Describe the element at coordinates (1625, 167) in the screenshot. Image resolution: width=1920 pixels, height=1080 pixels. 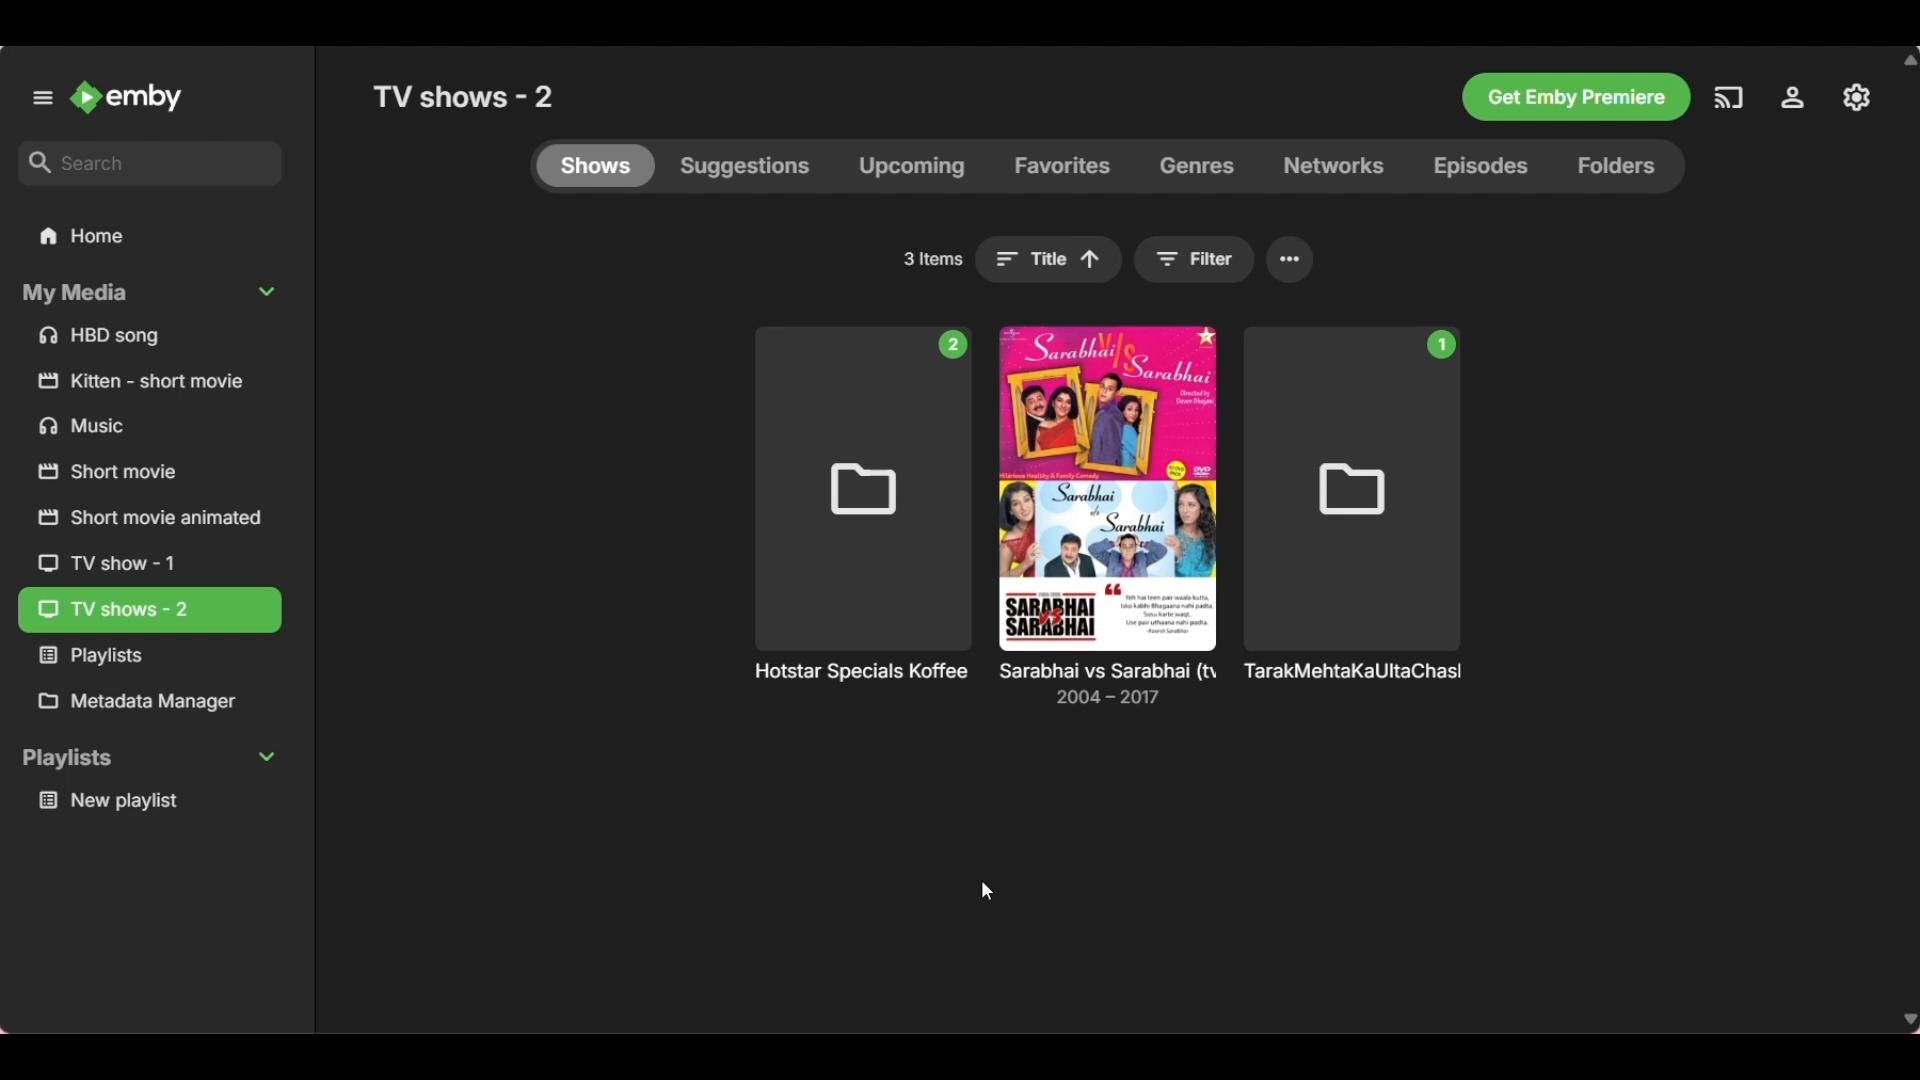
I see `Folders` at that location.